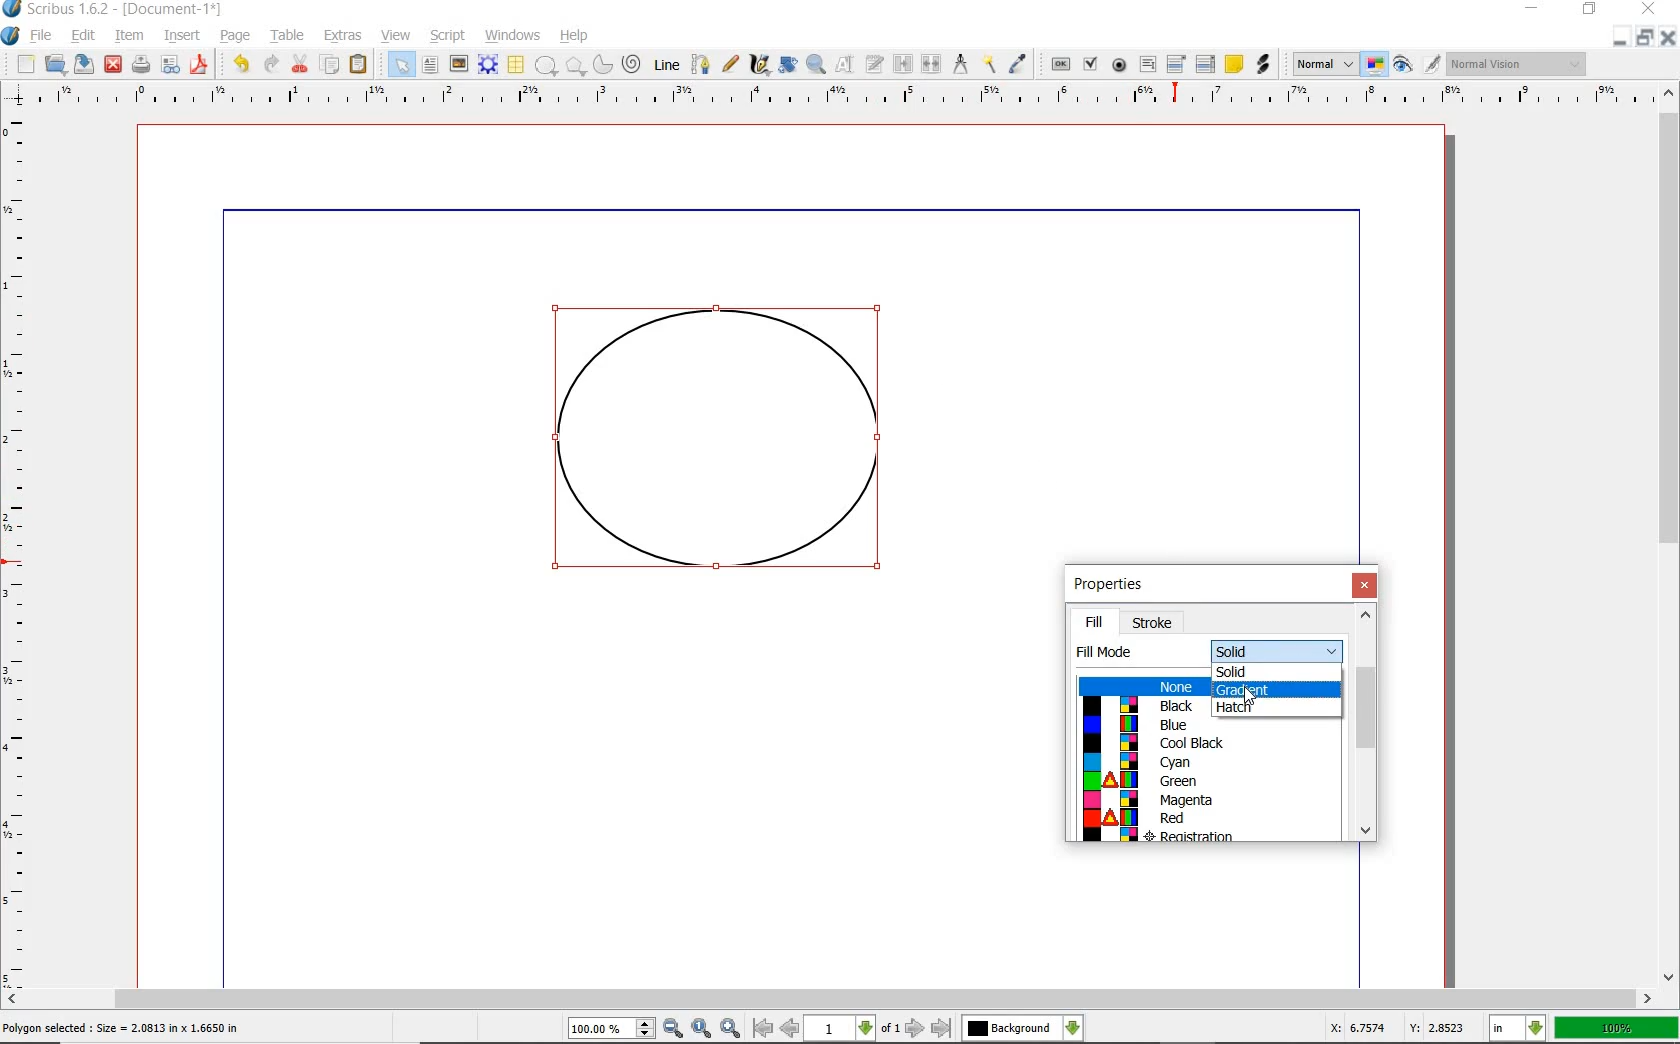  What do you see at coordinates (288, 36) in the screenshot?
I see `TABLE` at bounding box center [288, 36].